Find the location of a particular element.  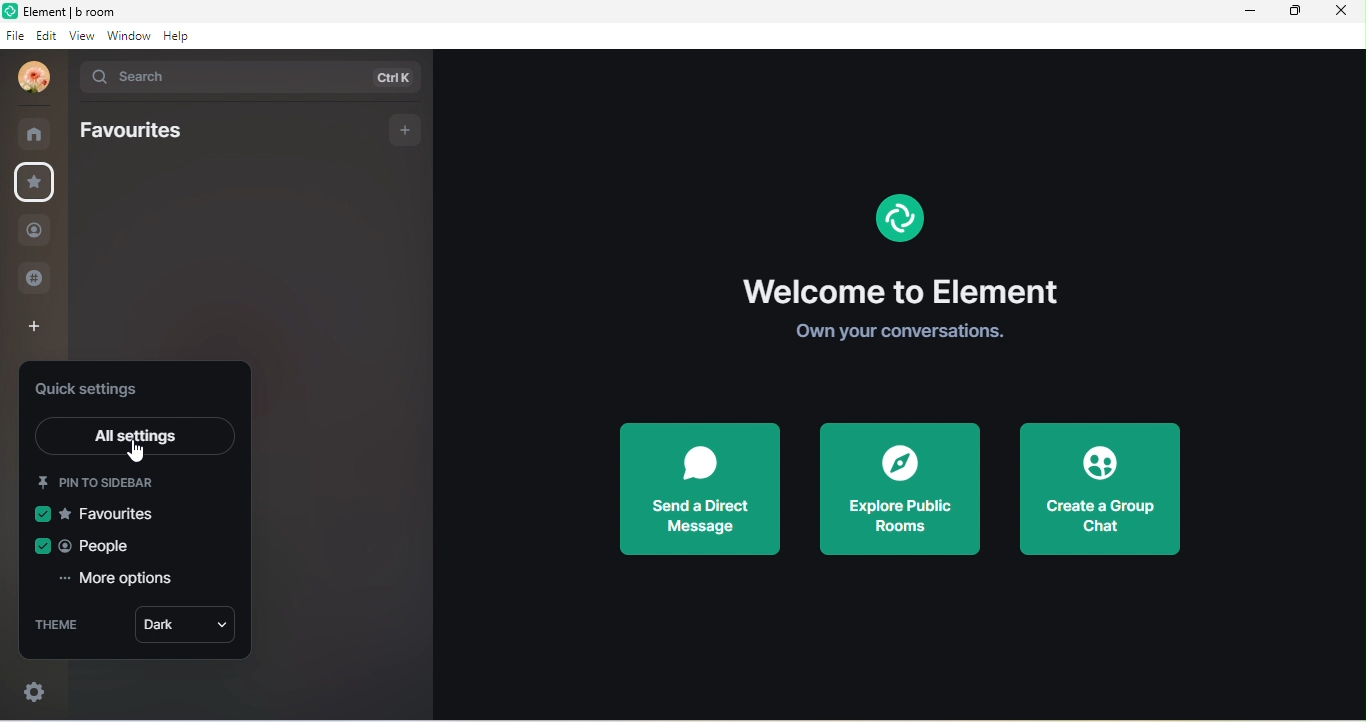

favourites is located at coordinates (35, 183).